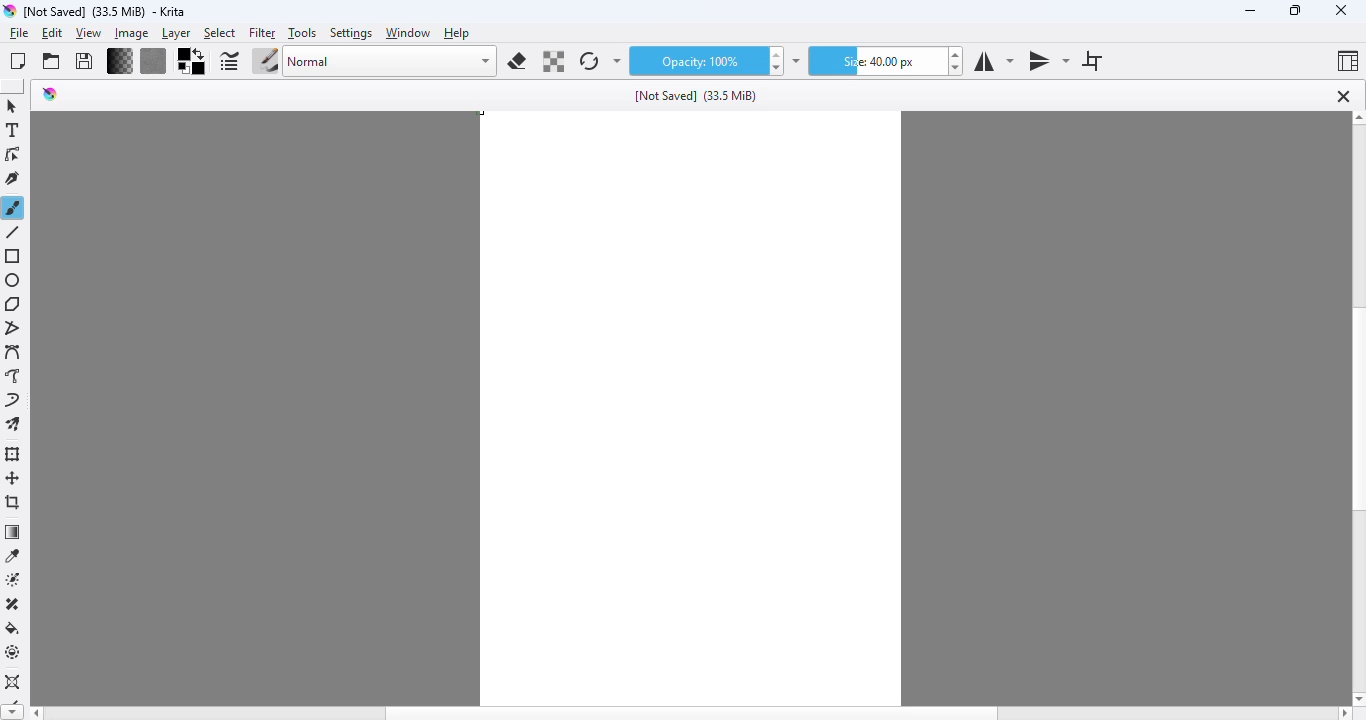  What do you see at coordinates (1344, 96) in the screenshot?
I see `close tab` at bounding box center [1344, 96].